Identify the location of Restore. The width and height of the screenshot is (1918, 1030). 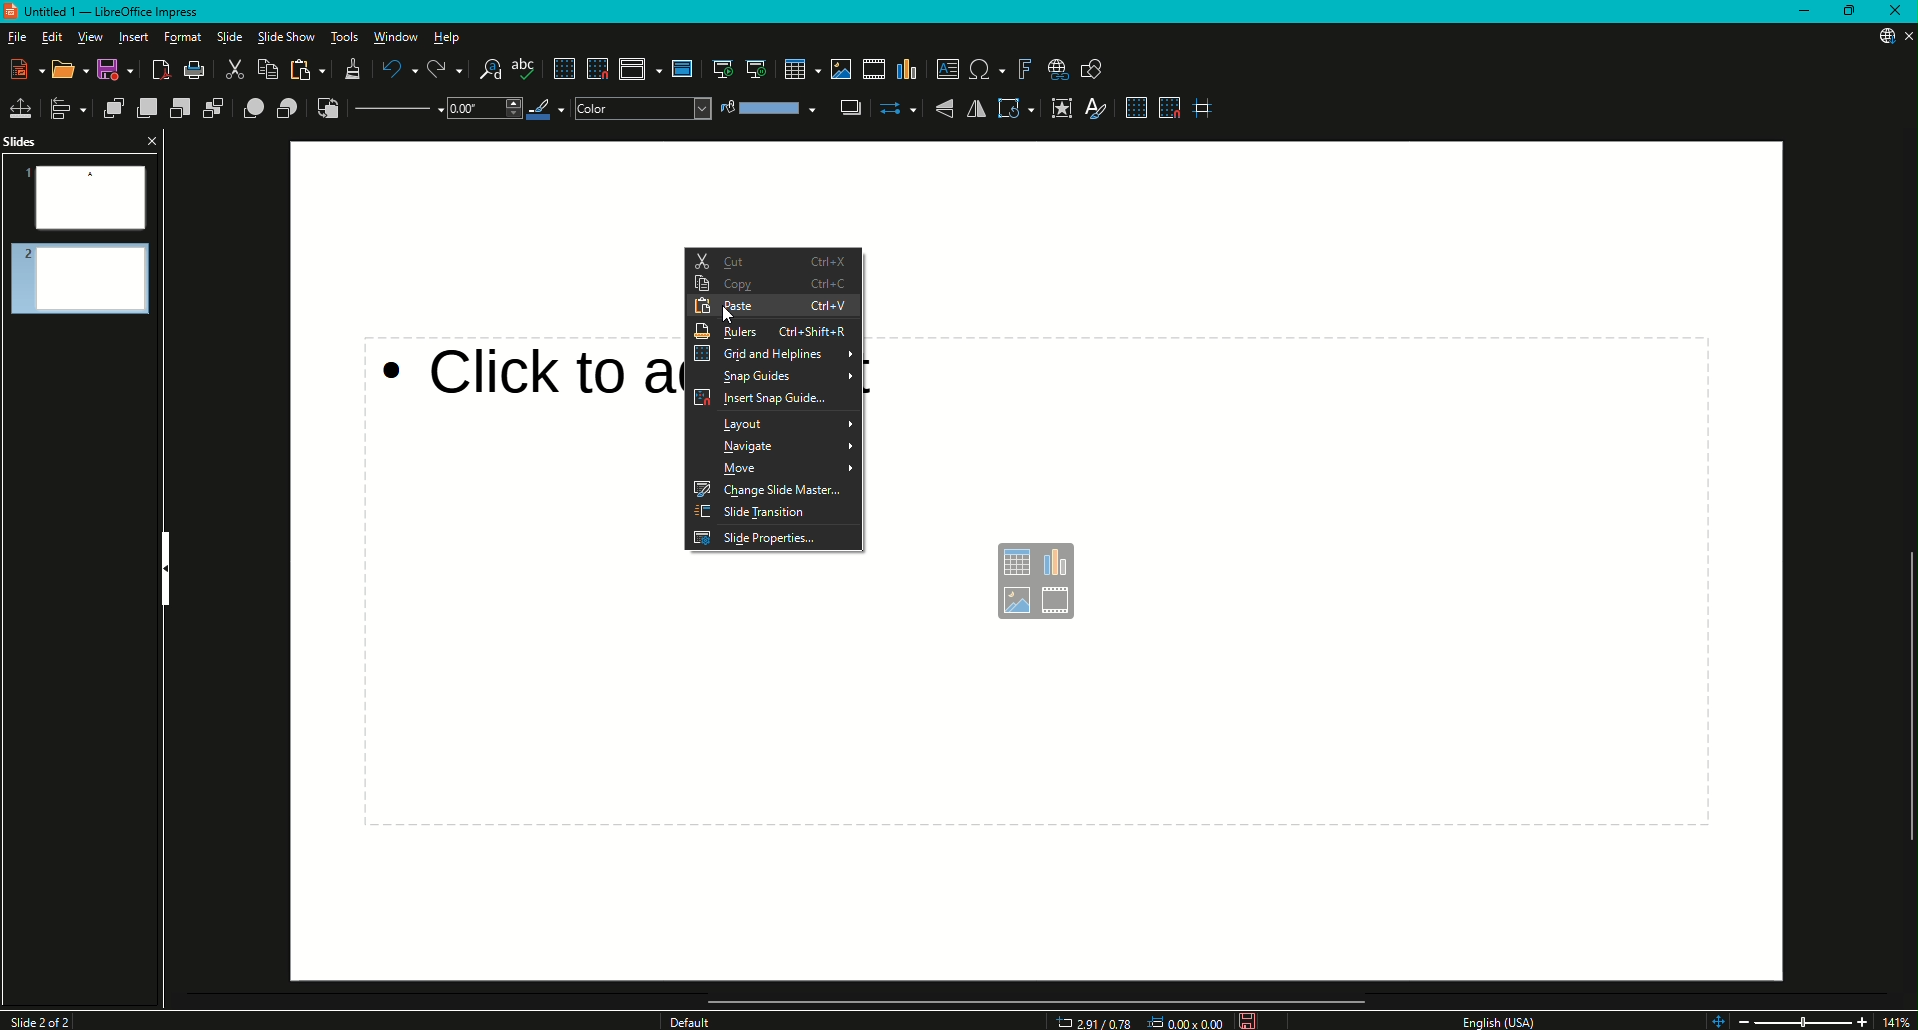
(1851, 12).